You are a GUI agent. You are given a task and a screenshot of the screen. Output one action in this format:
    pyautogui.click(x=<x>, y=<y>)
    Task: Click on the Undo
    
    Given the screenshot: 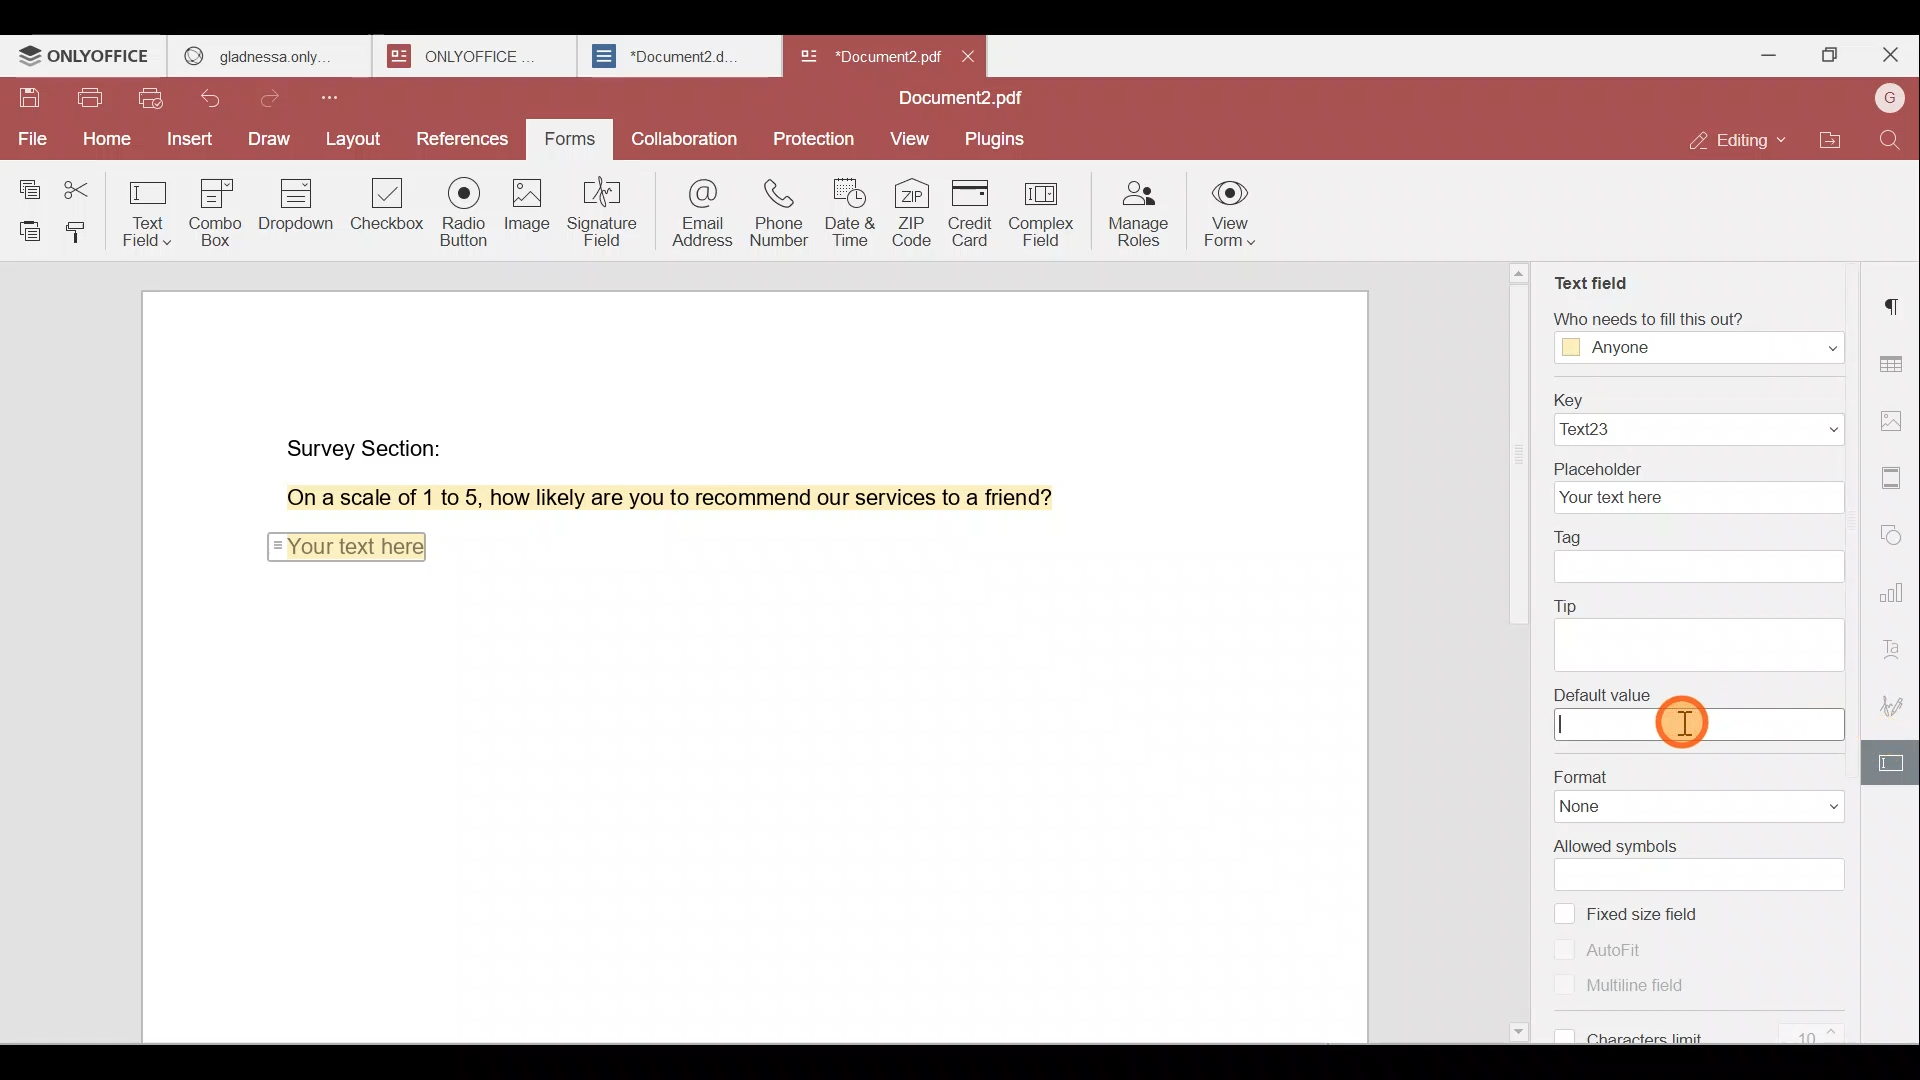 What is the action you would take?
    pyautogui.click(x=221, y=102)
    